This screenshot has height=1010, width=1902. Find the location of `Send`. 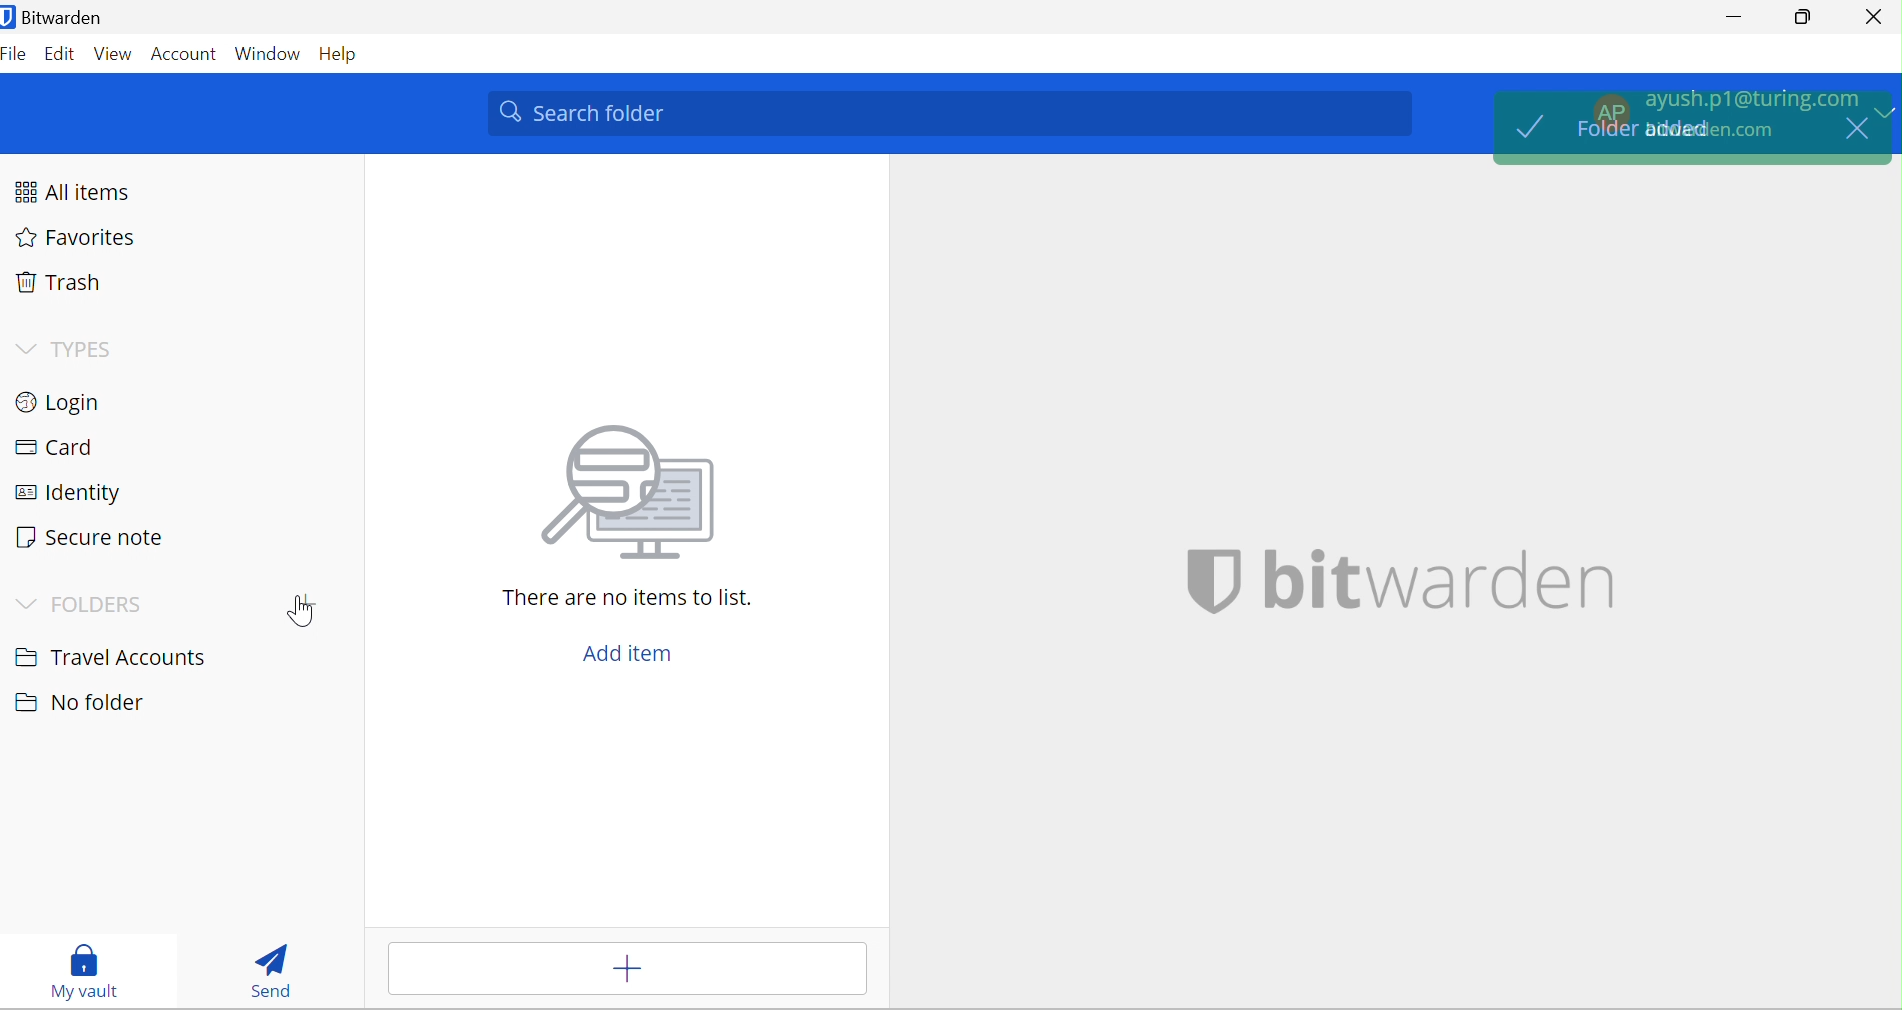

Send is located at coordinates (272, 968).